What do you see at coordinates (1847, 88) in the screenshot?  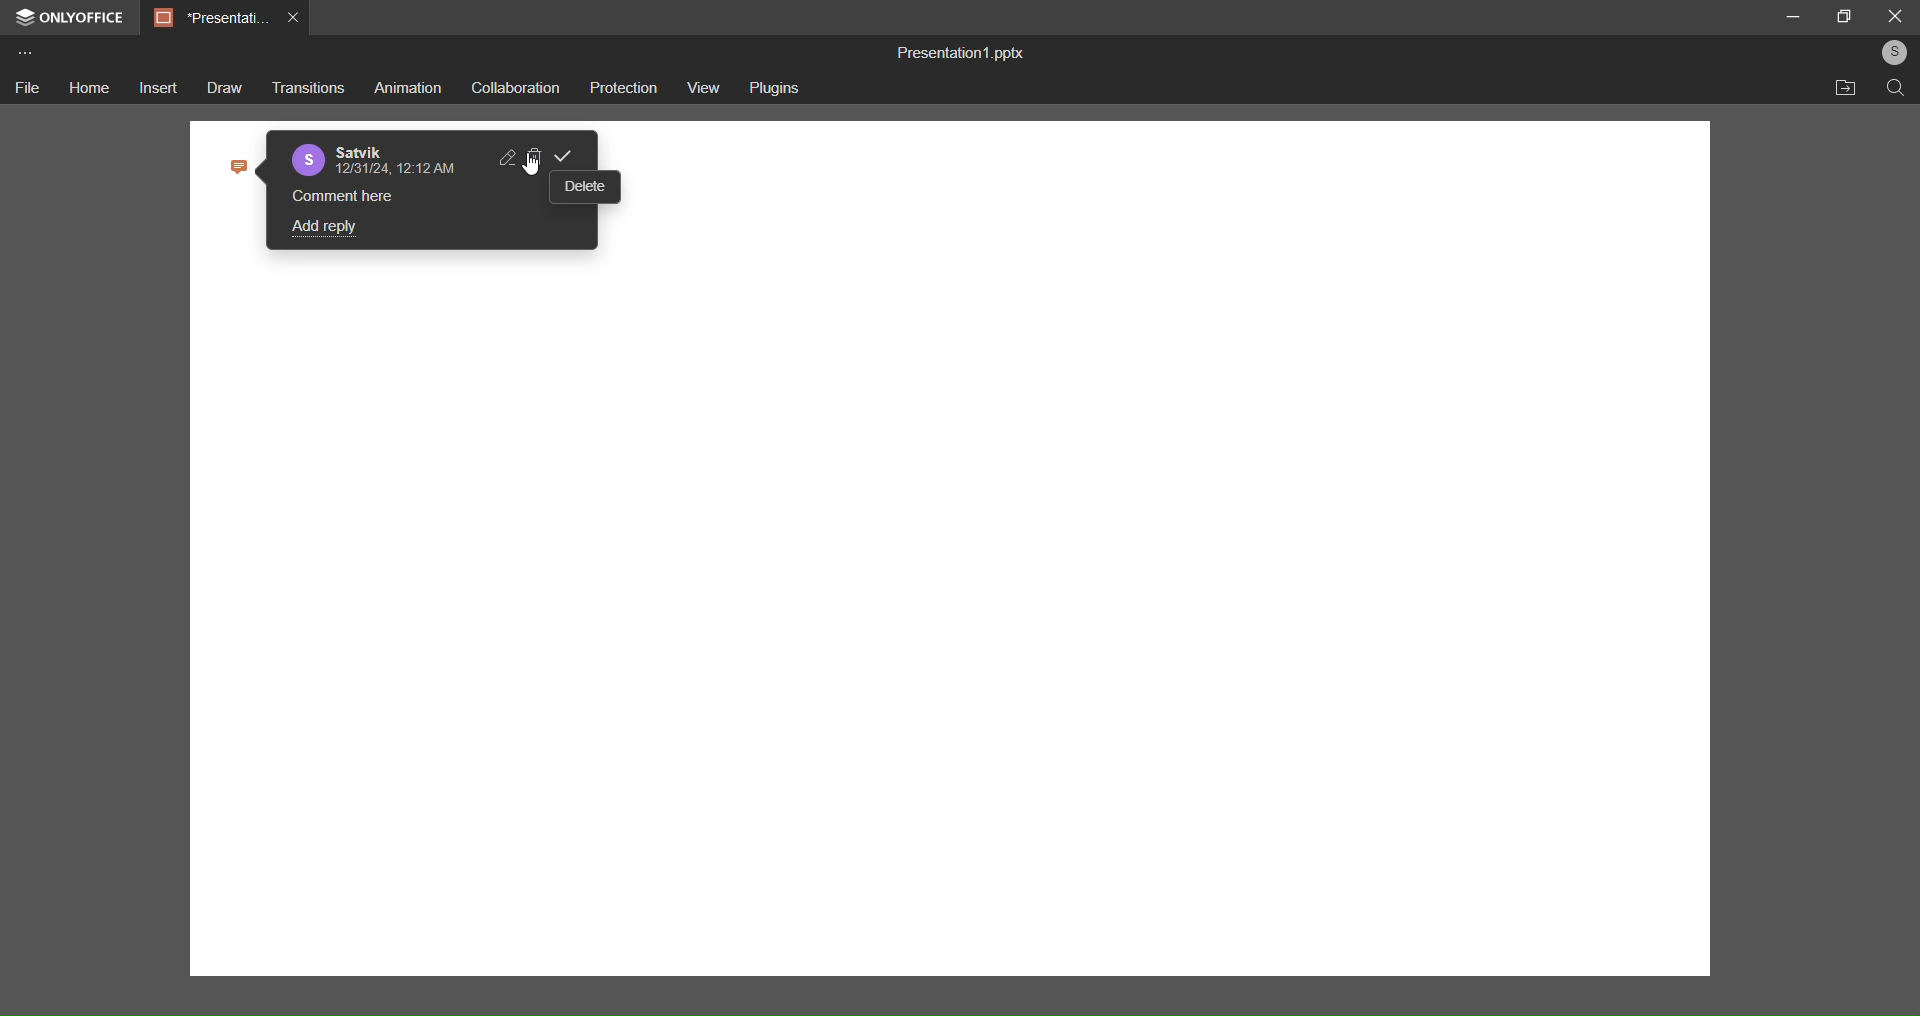 I see `open` at bounding box center [1847, 88].